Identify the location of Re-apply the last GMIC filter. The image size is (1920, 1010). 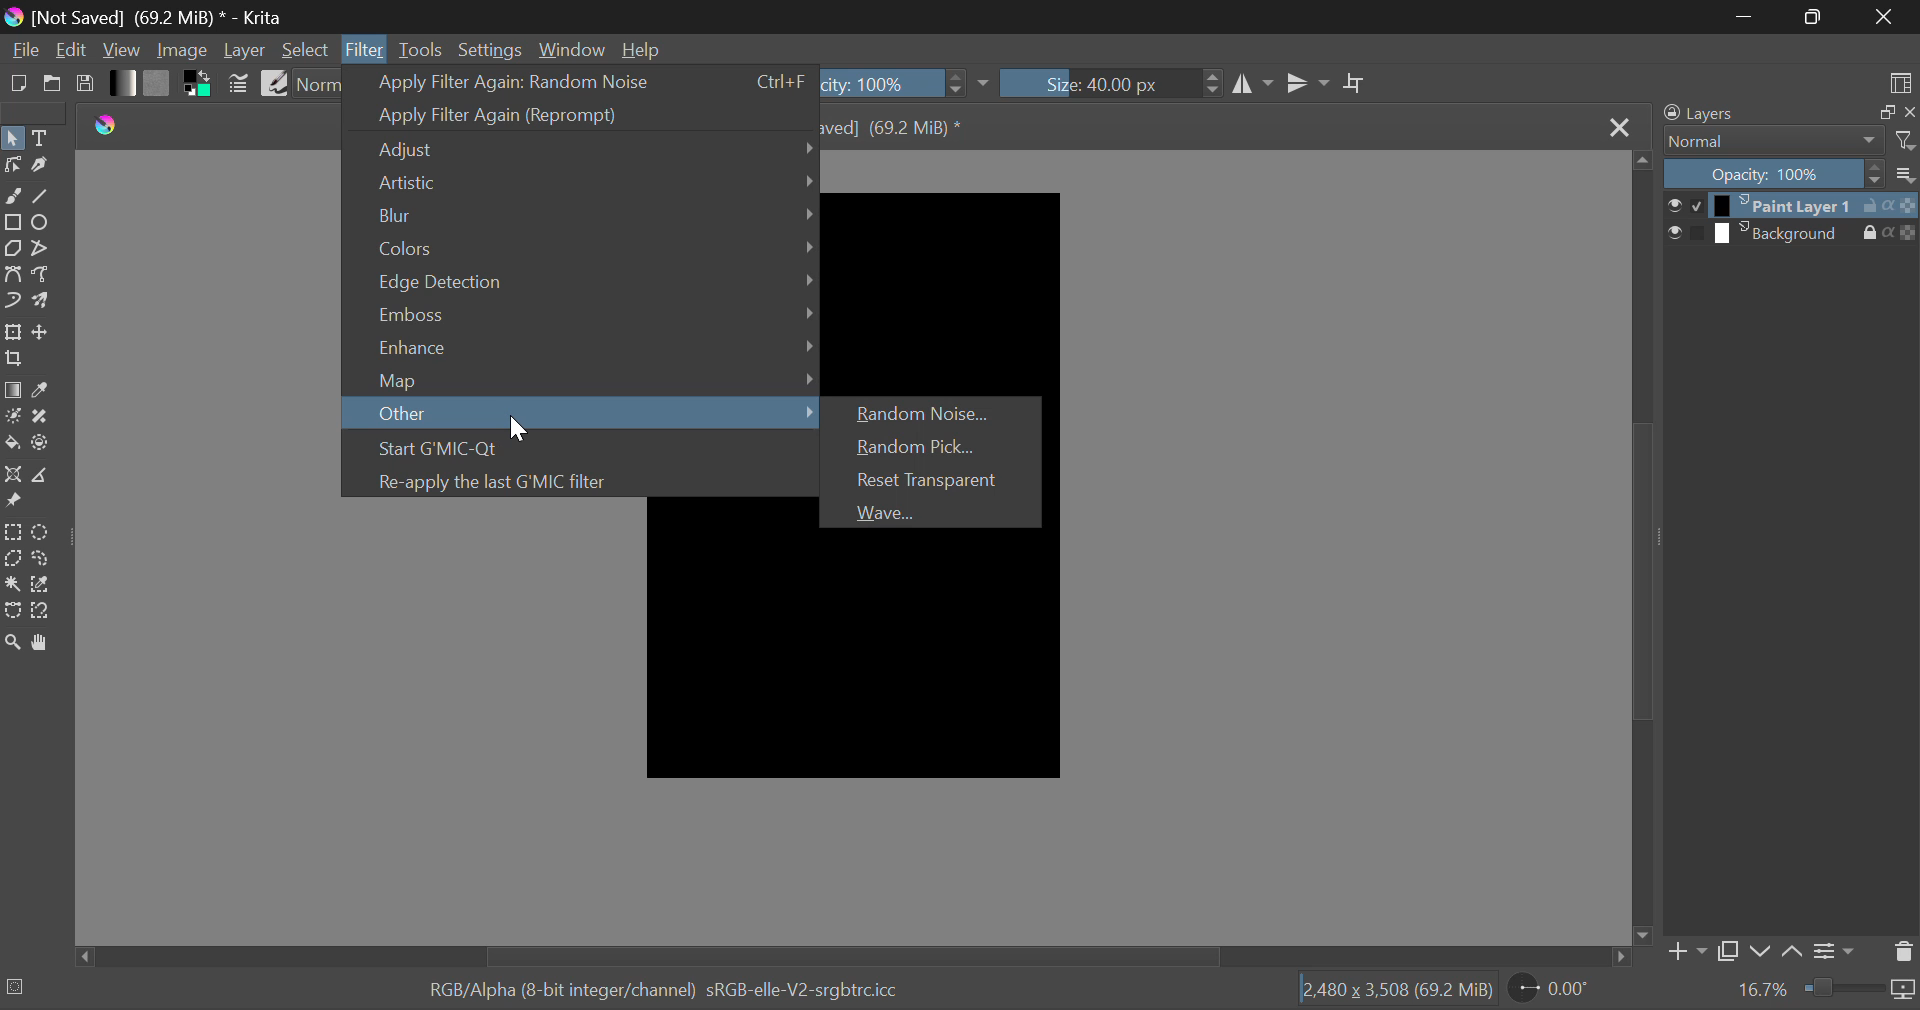
(580, 480).